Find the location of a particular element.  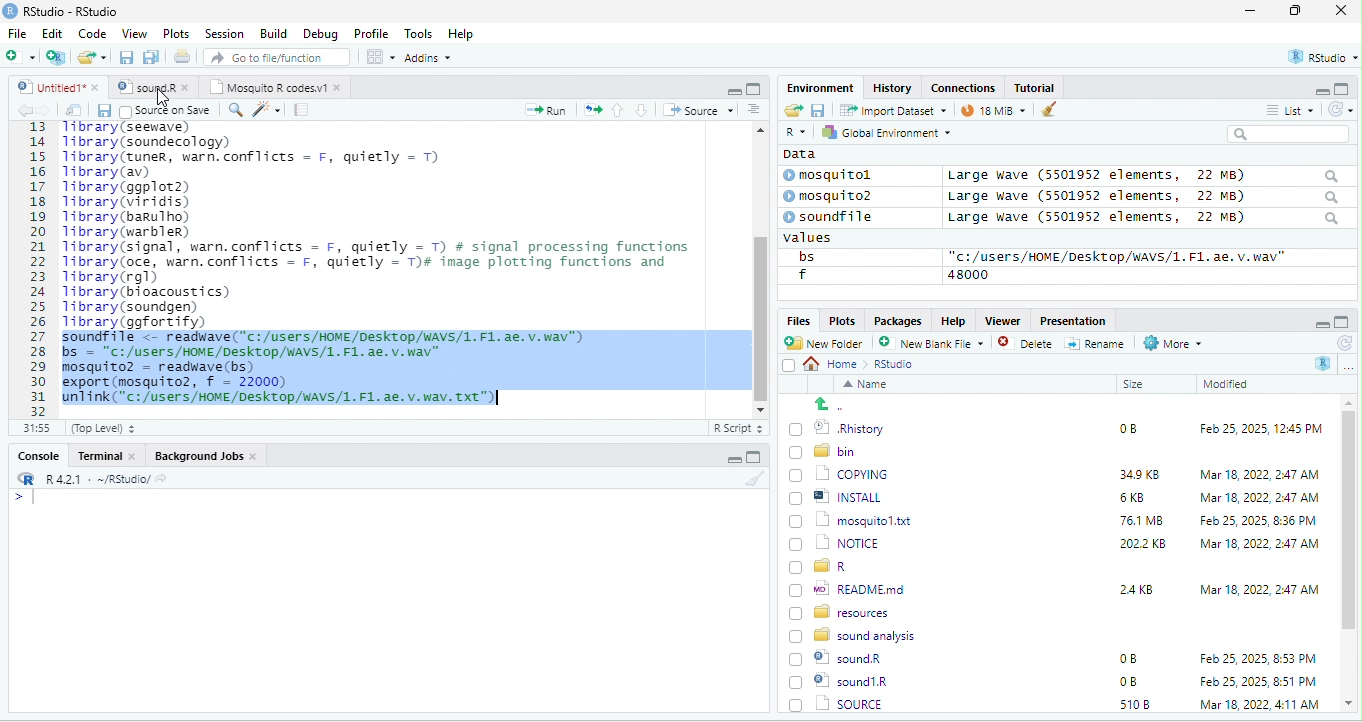

(Top Level) + is located at coordinates (103, 428).